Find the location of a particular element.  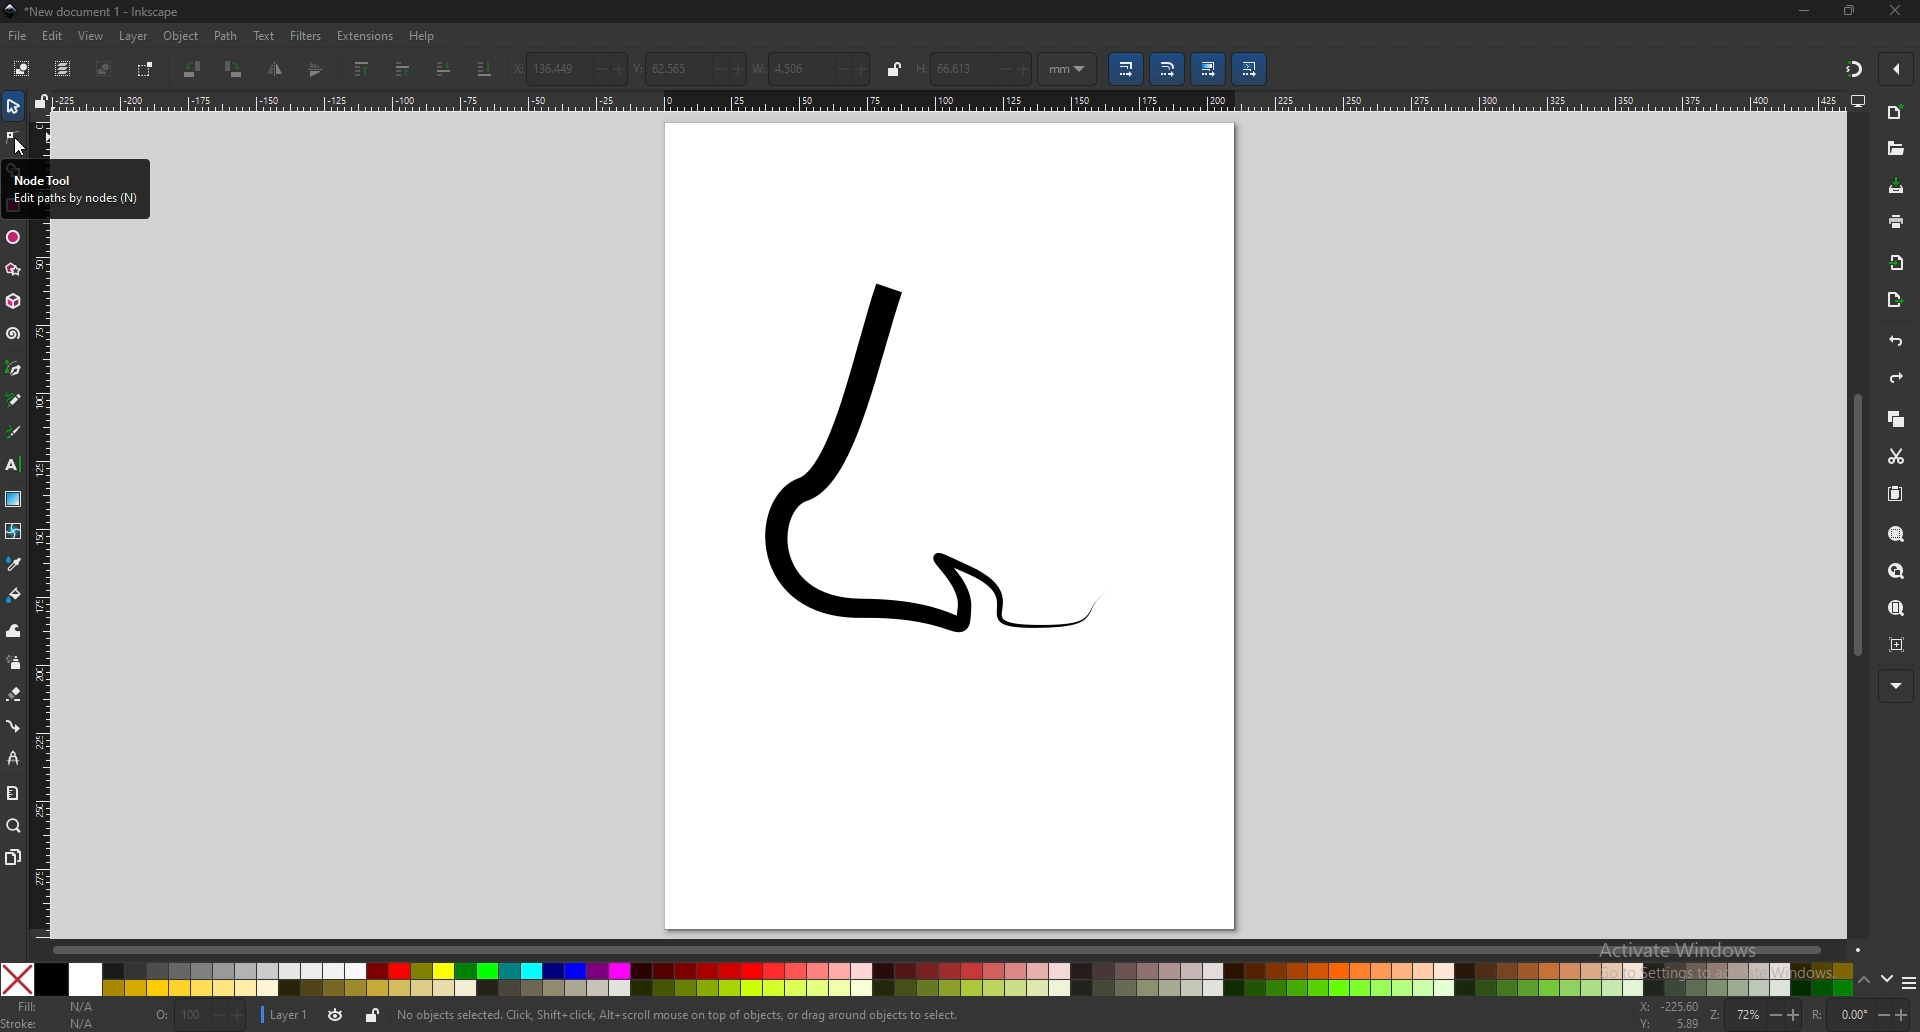

cursor is located at coordinates (22, 150).